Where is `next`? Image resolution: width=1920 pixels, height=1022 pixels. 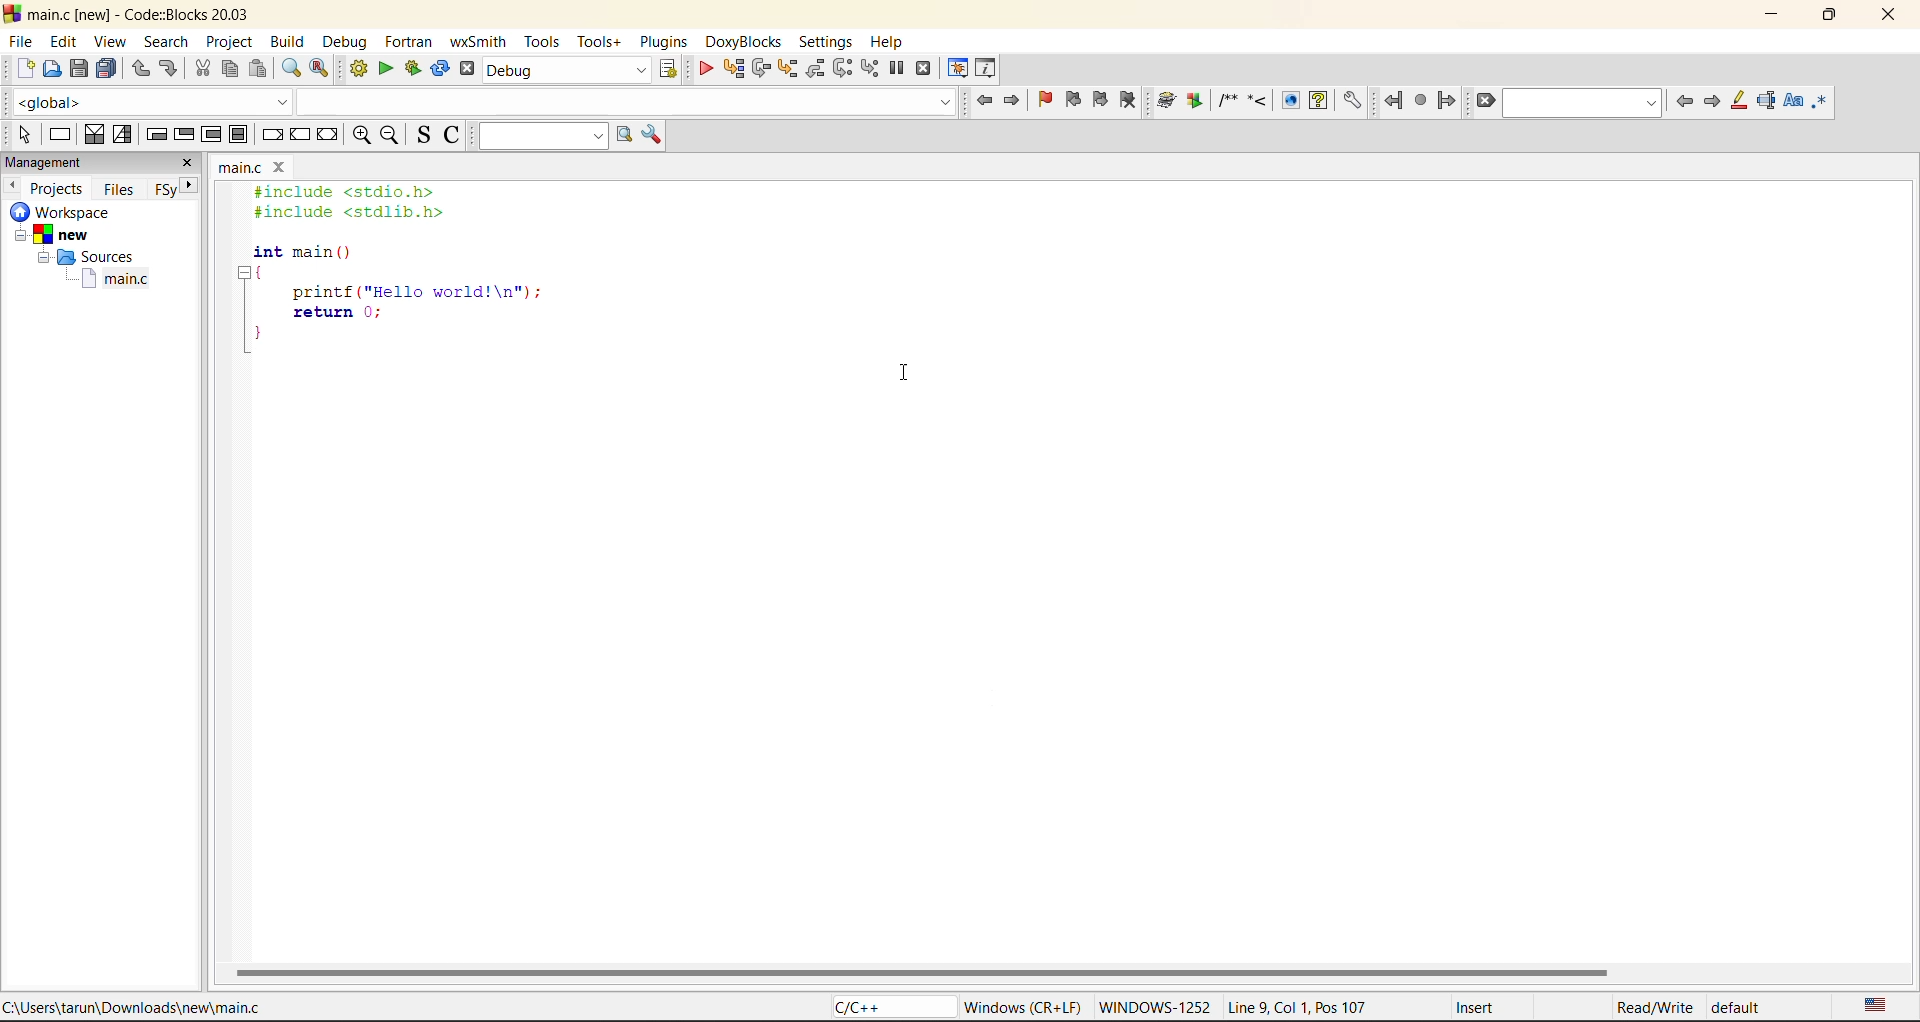
next is located at coordinates (1713, 102).